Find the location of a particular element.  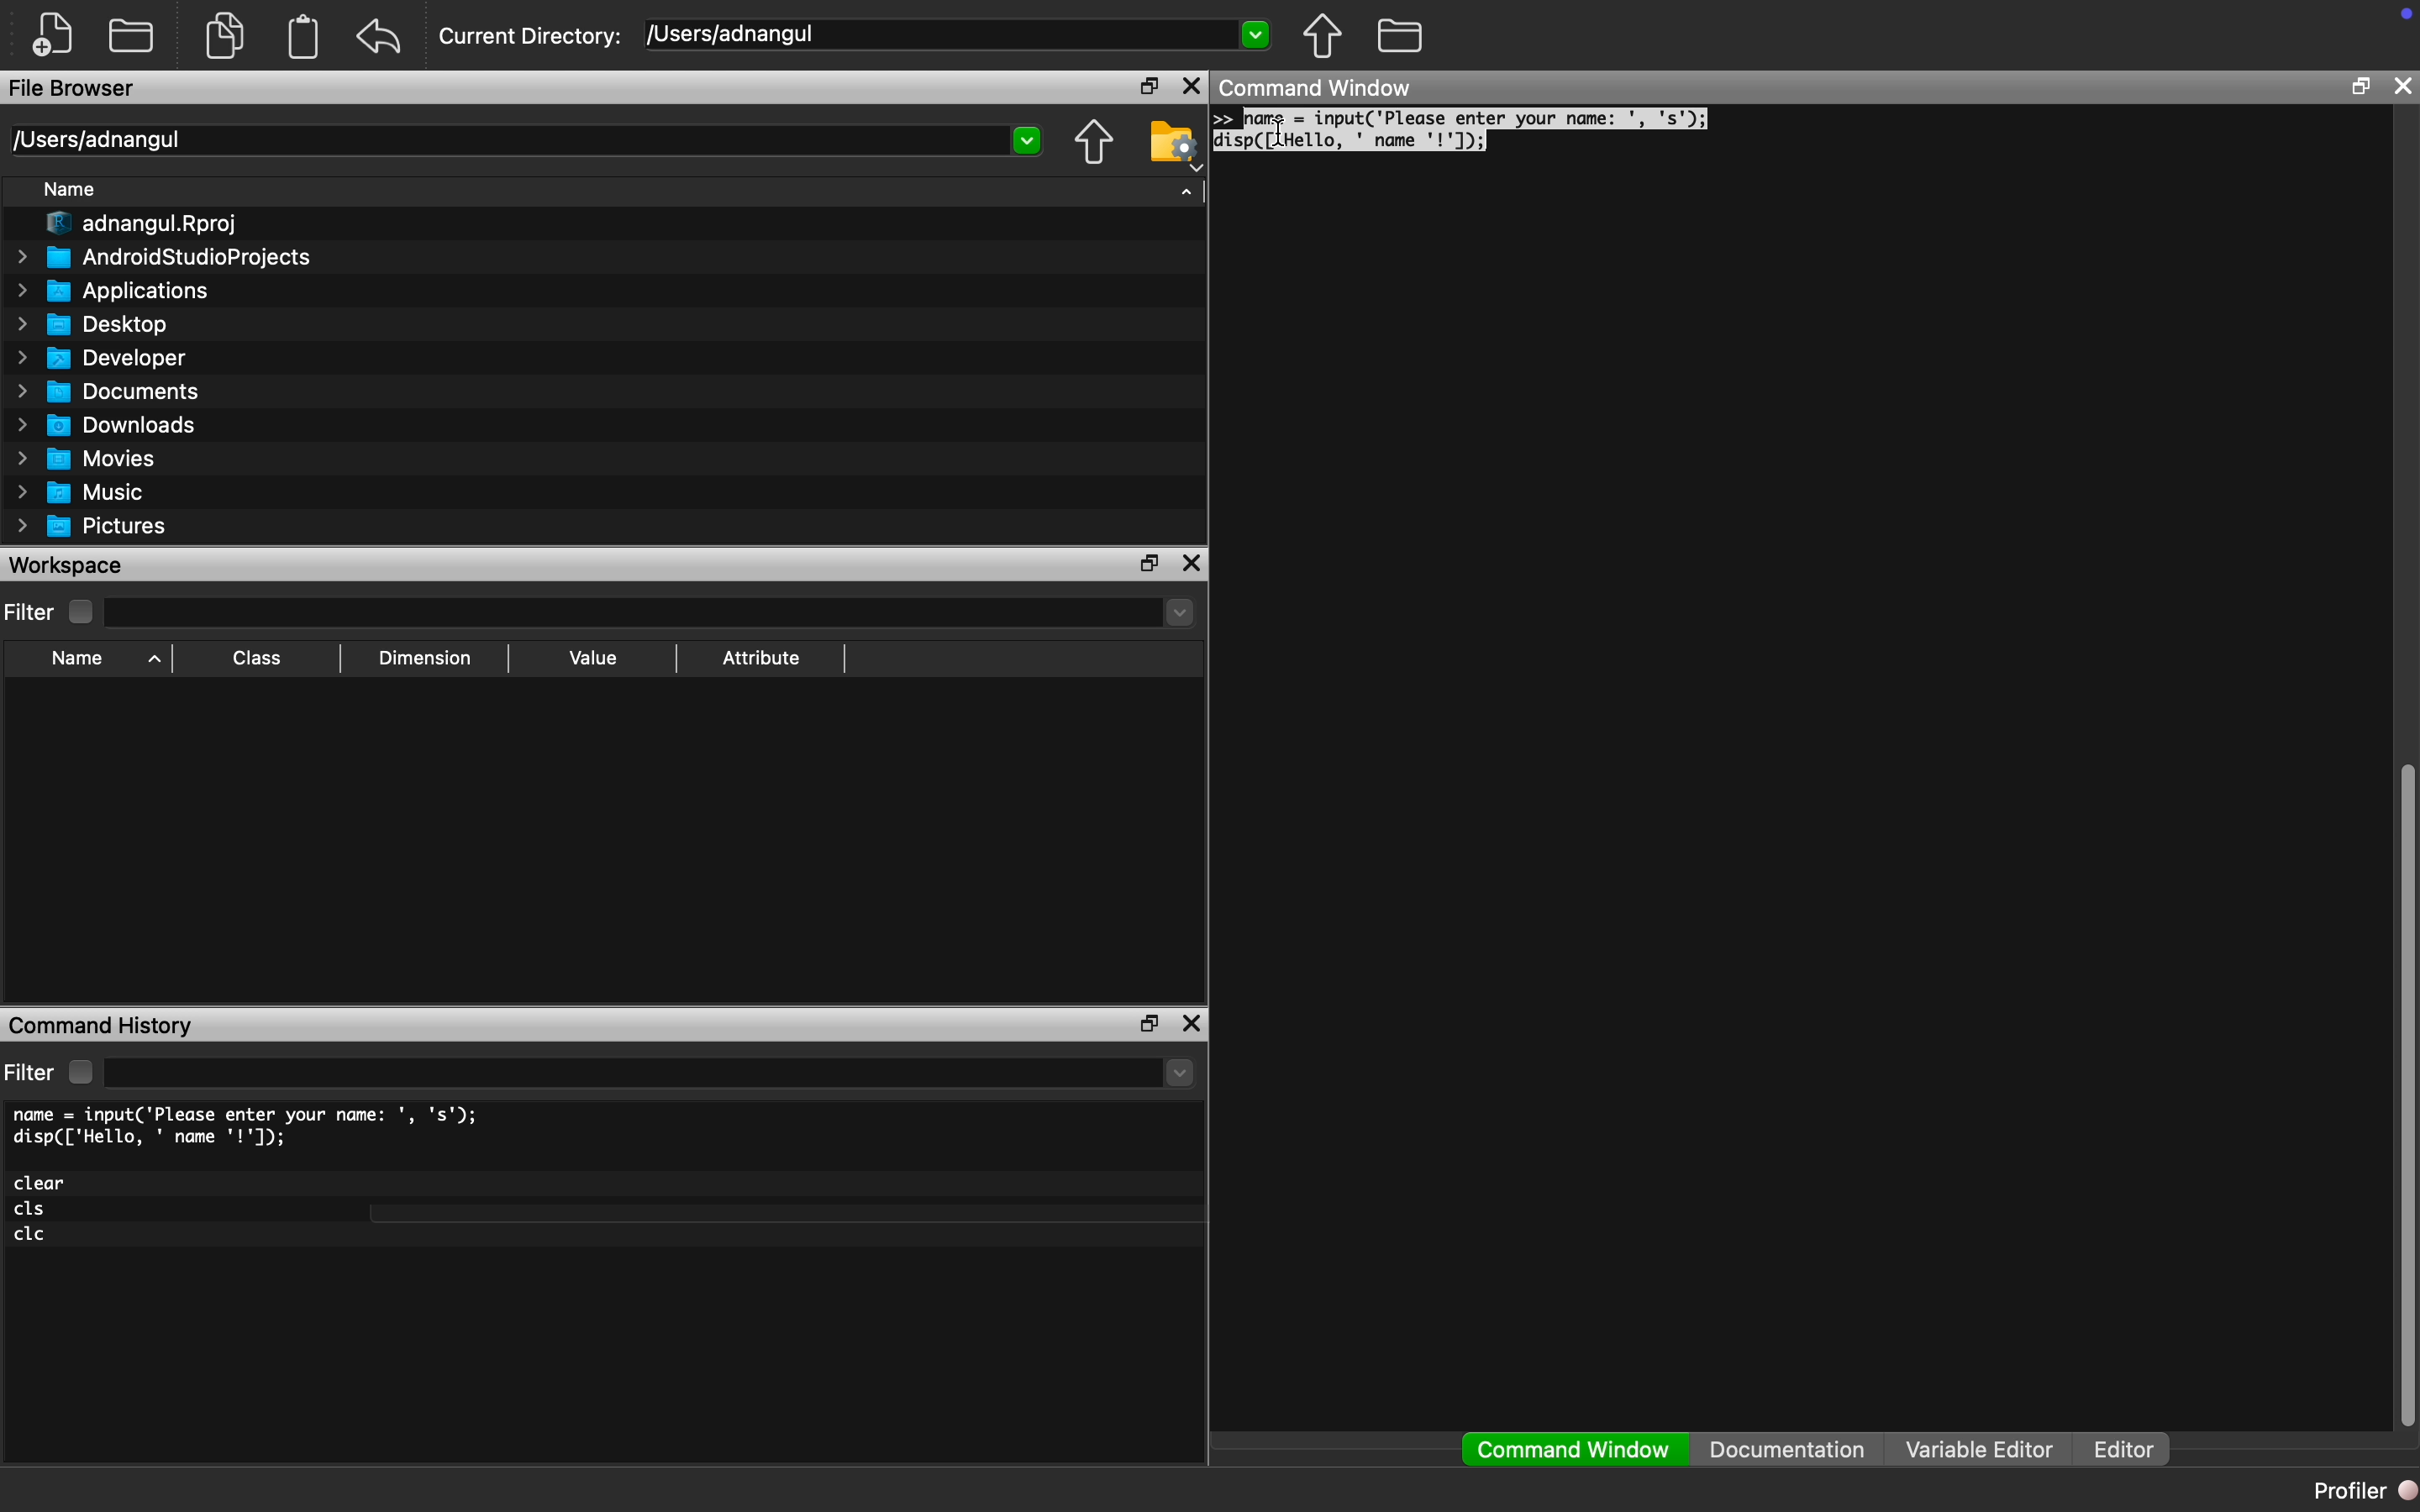

Name is located at coordinates (71, 188).